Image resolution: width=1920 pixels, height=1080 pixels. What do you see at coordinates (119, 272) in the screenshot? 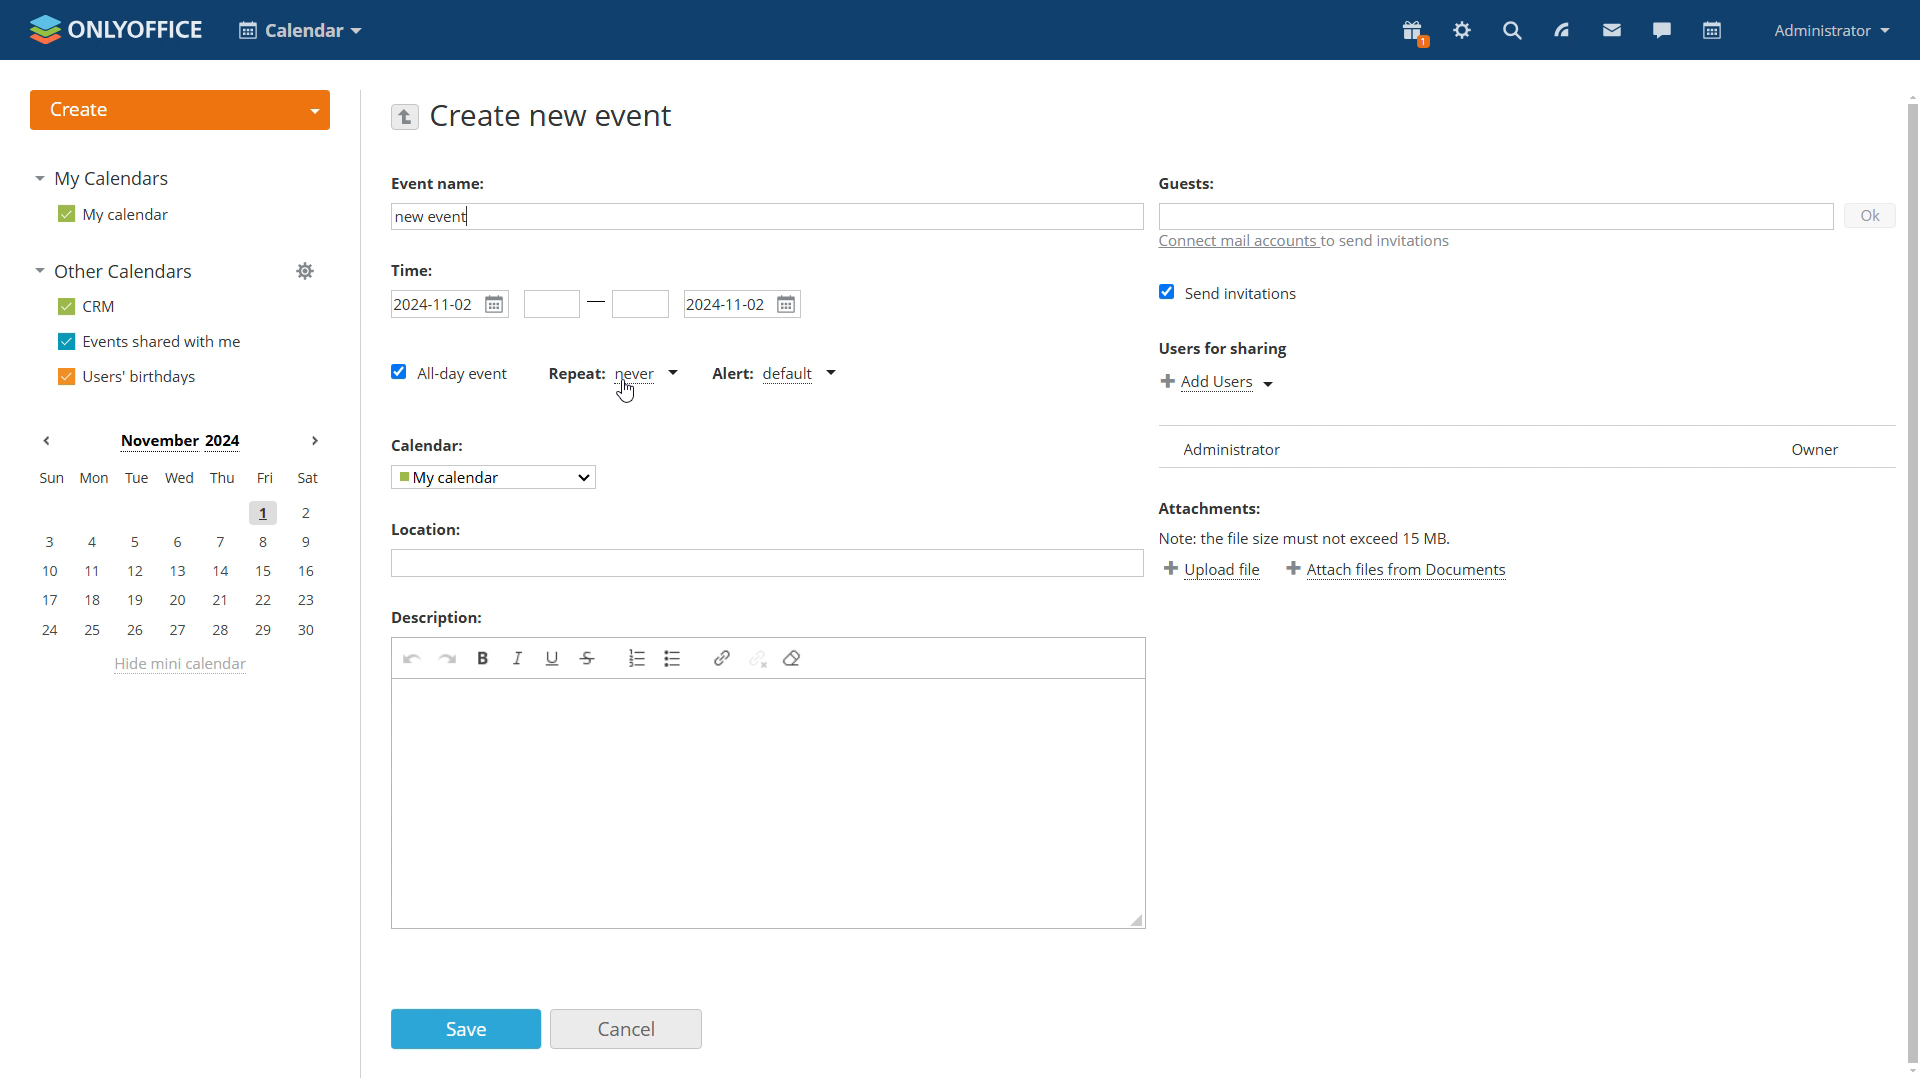
I see `other calendars` at bounding box center [119, 272].